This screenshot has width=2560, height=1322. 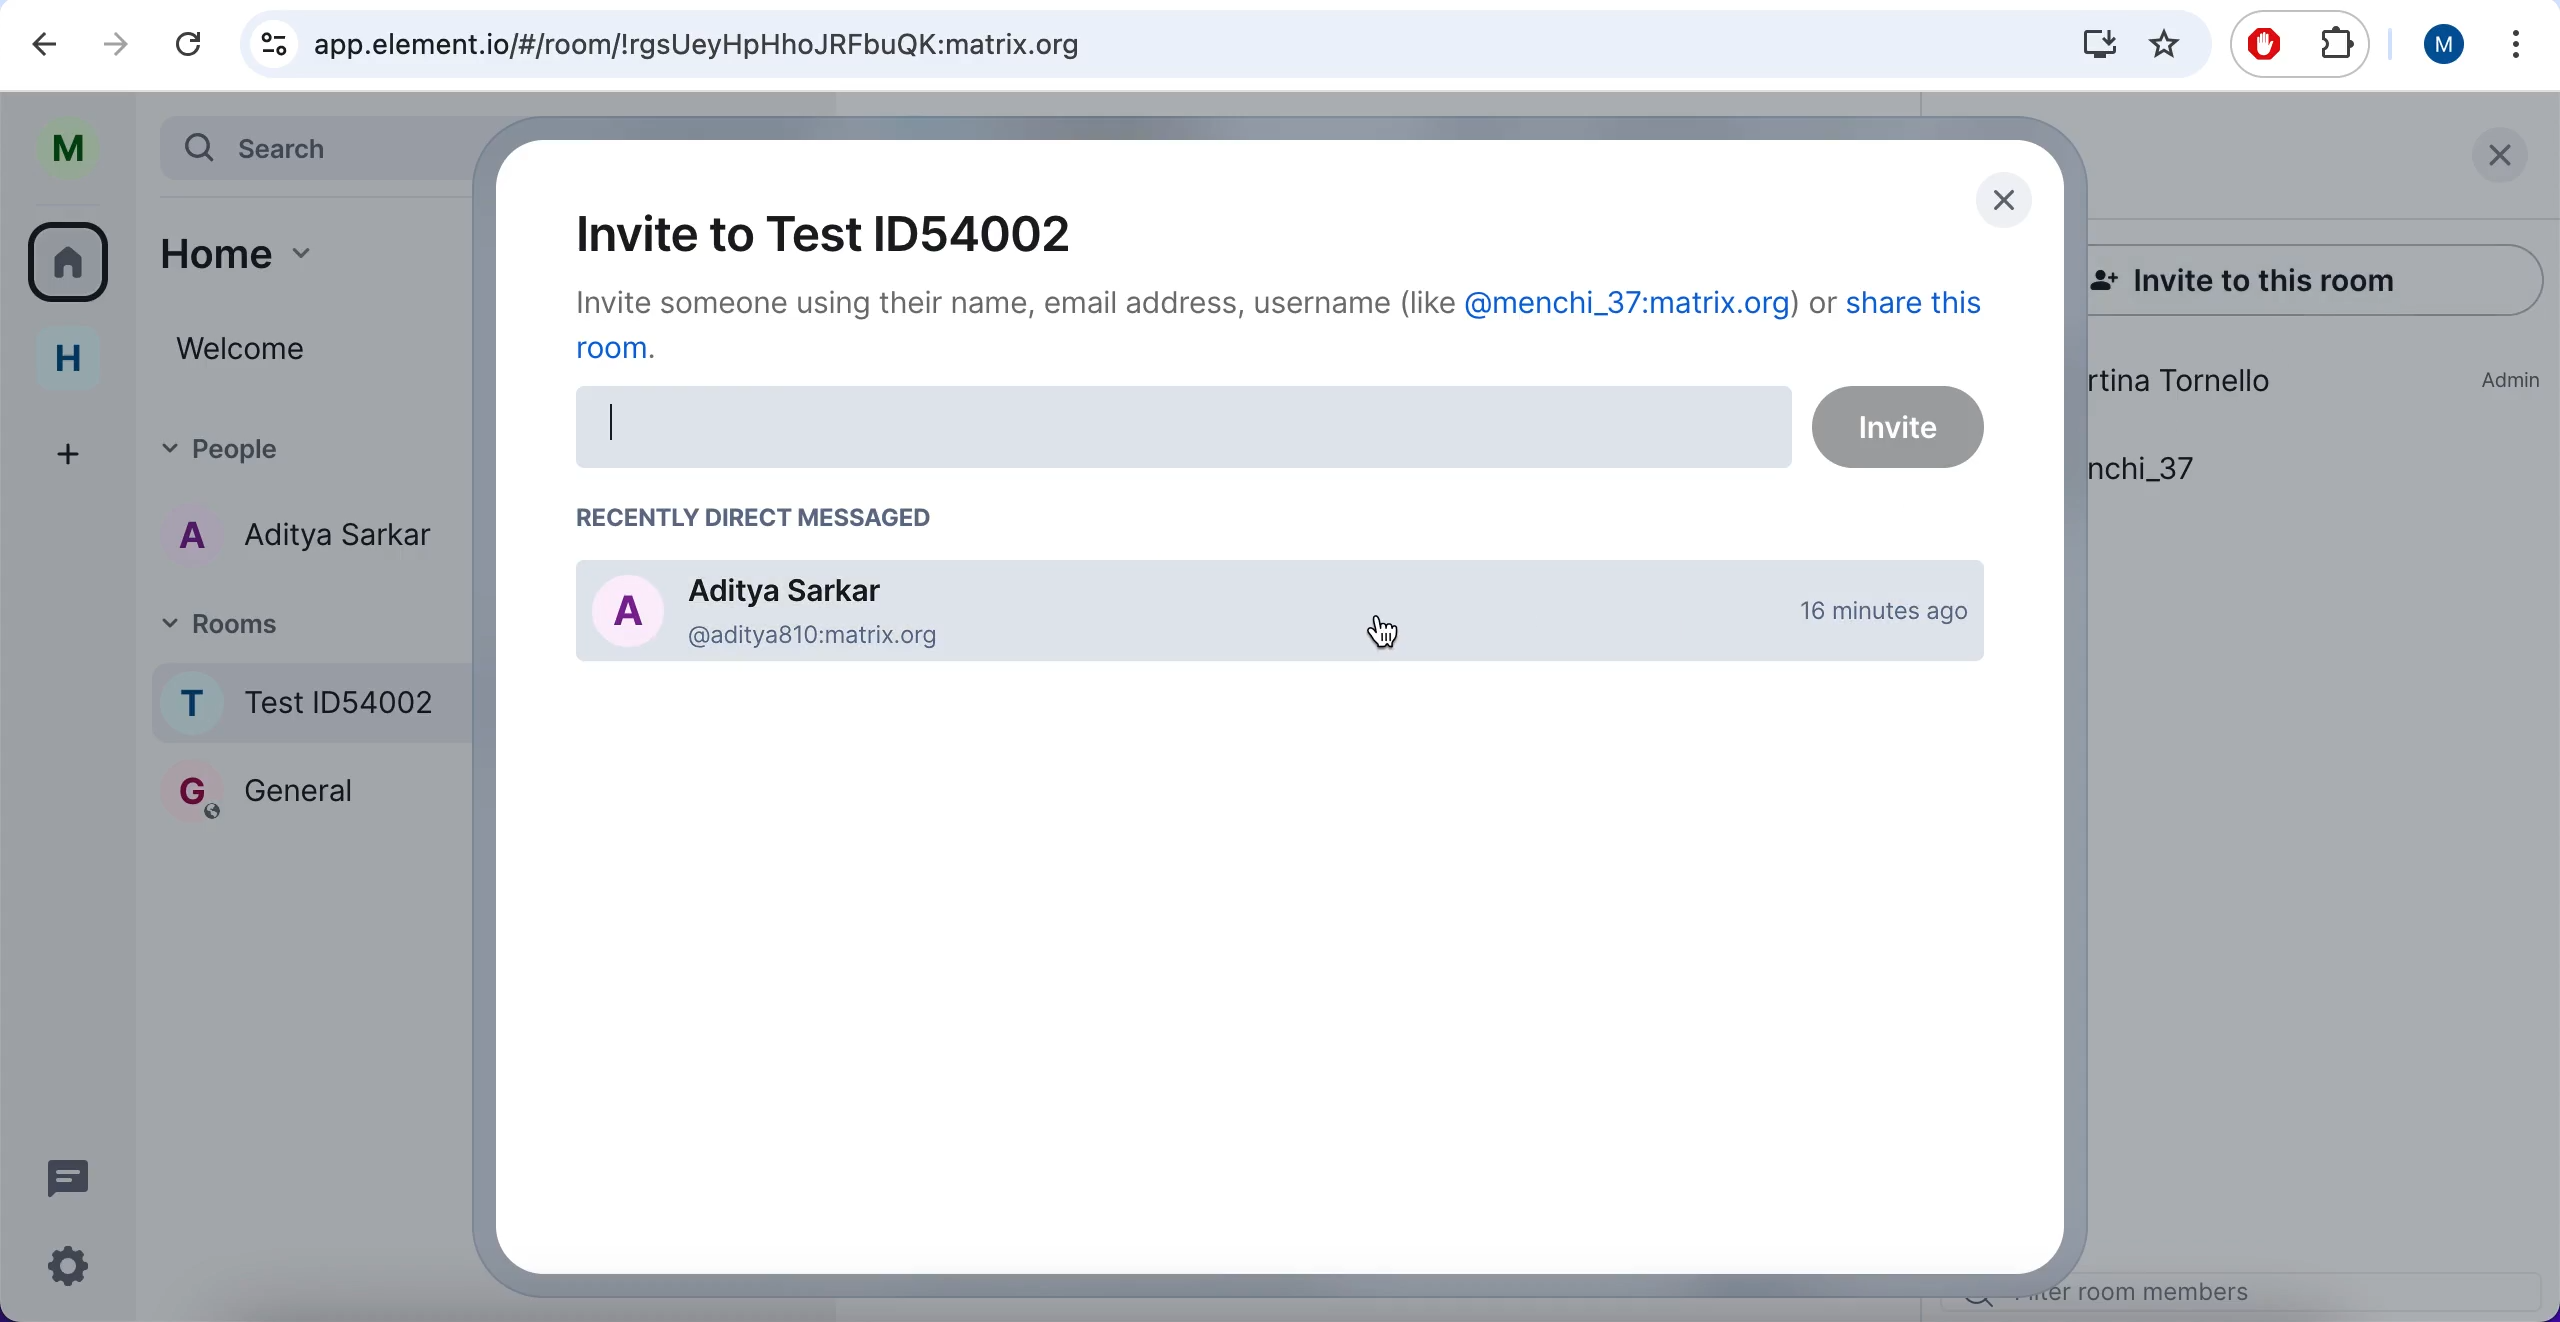 I want to click on invite someone using their name, so click(x=1302, y=334).